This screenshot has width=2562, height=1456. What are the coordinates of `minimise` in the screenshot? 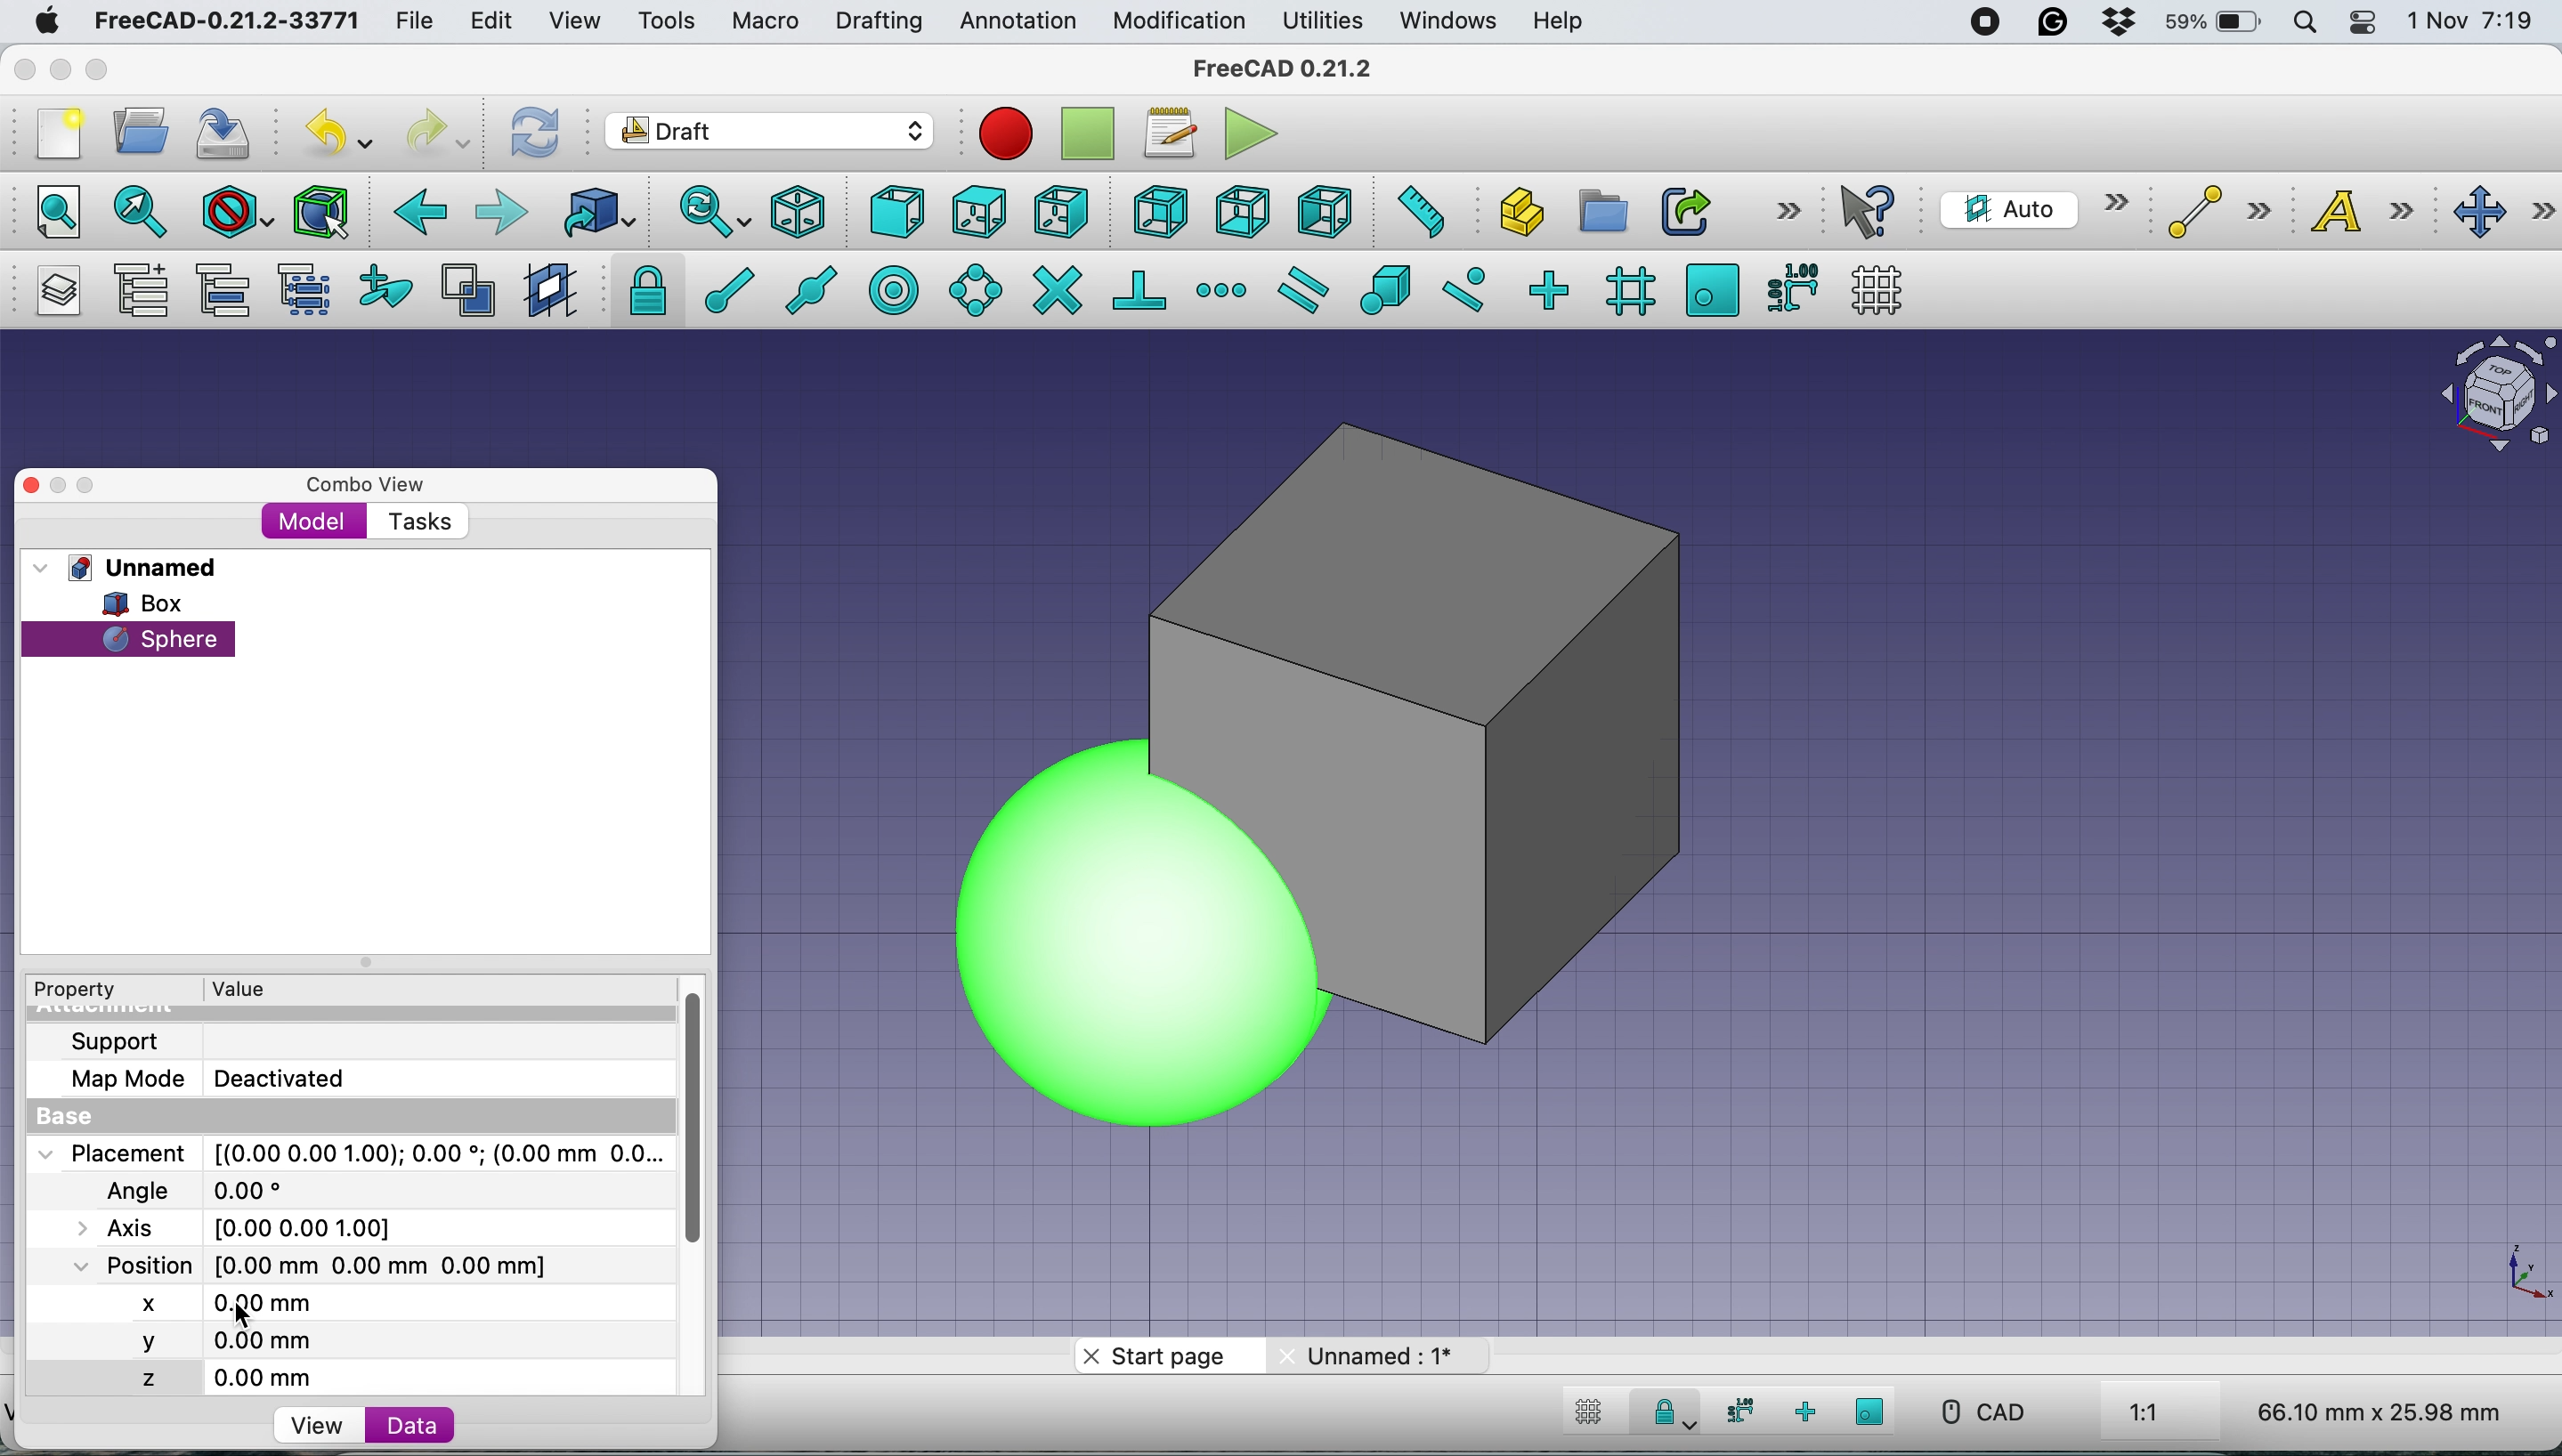 It's located at (58, 69).